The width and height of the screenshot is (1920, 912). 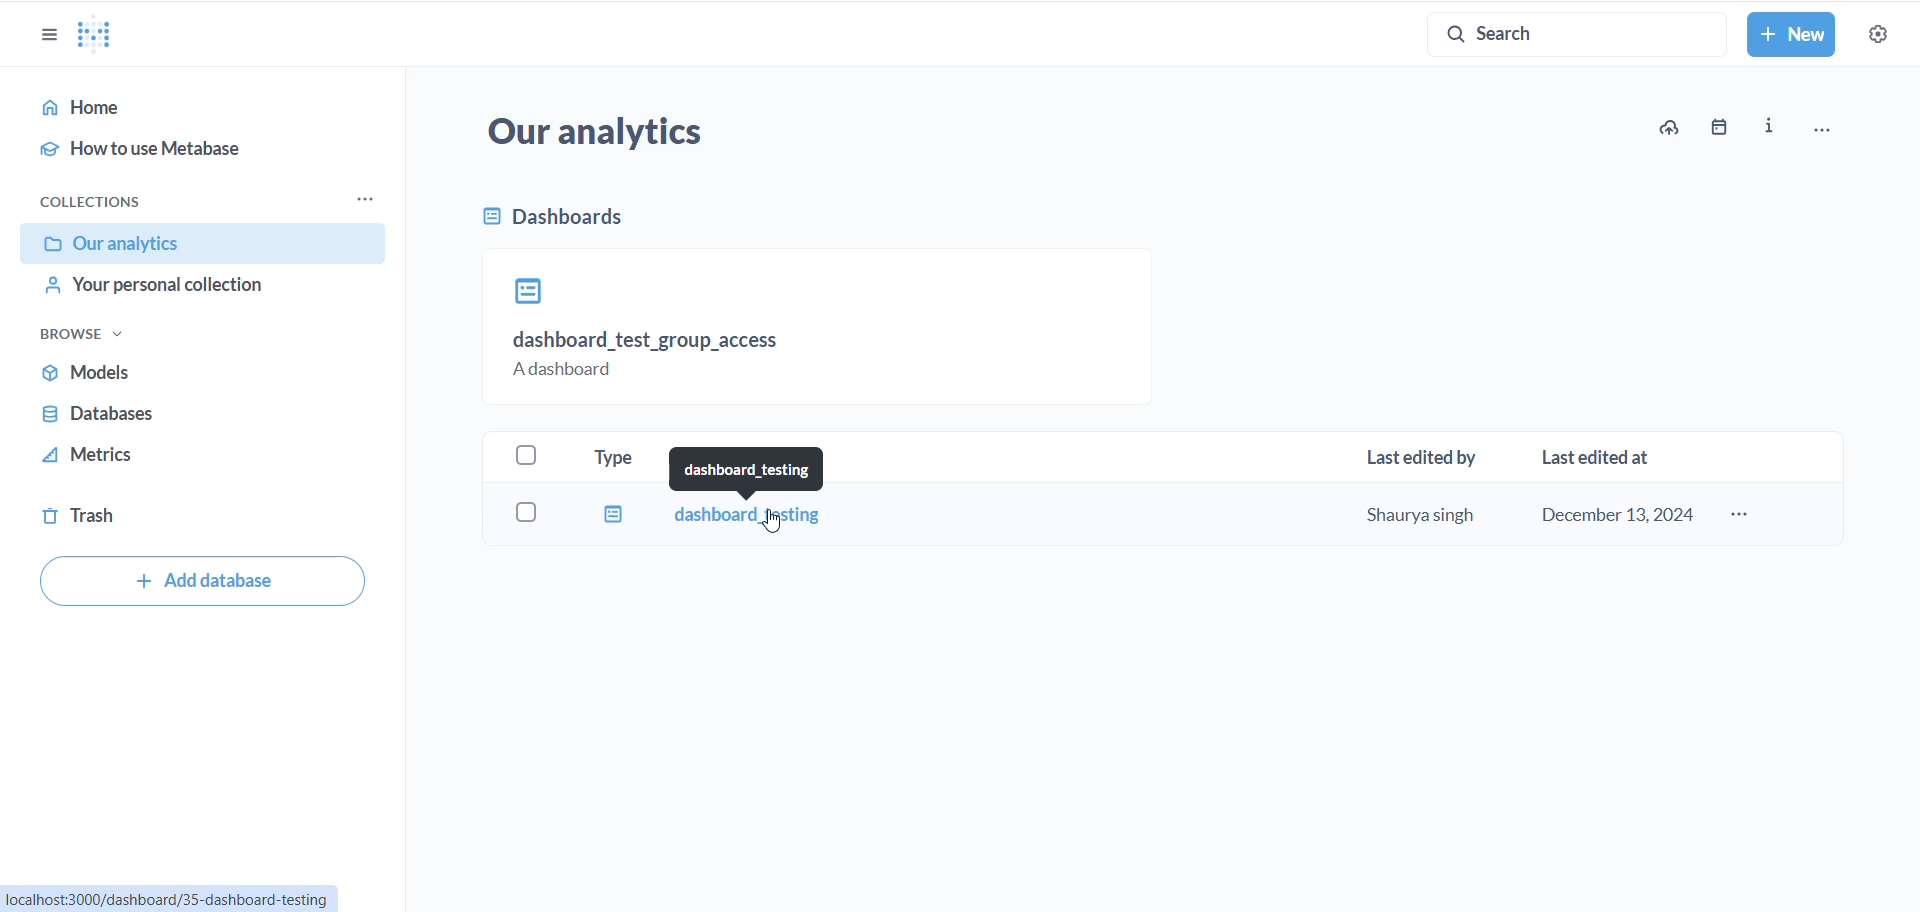 I want to click on our analytics, so click(x=619, y=136).